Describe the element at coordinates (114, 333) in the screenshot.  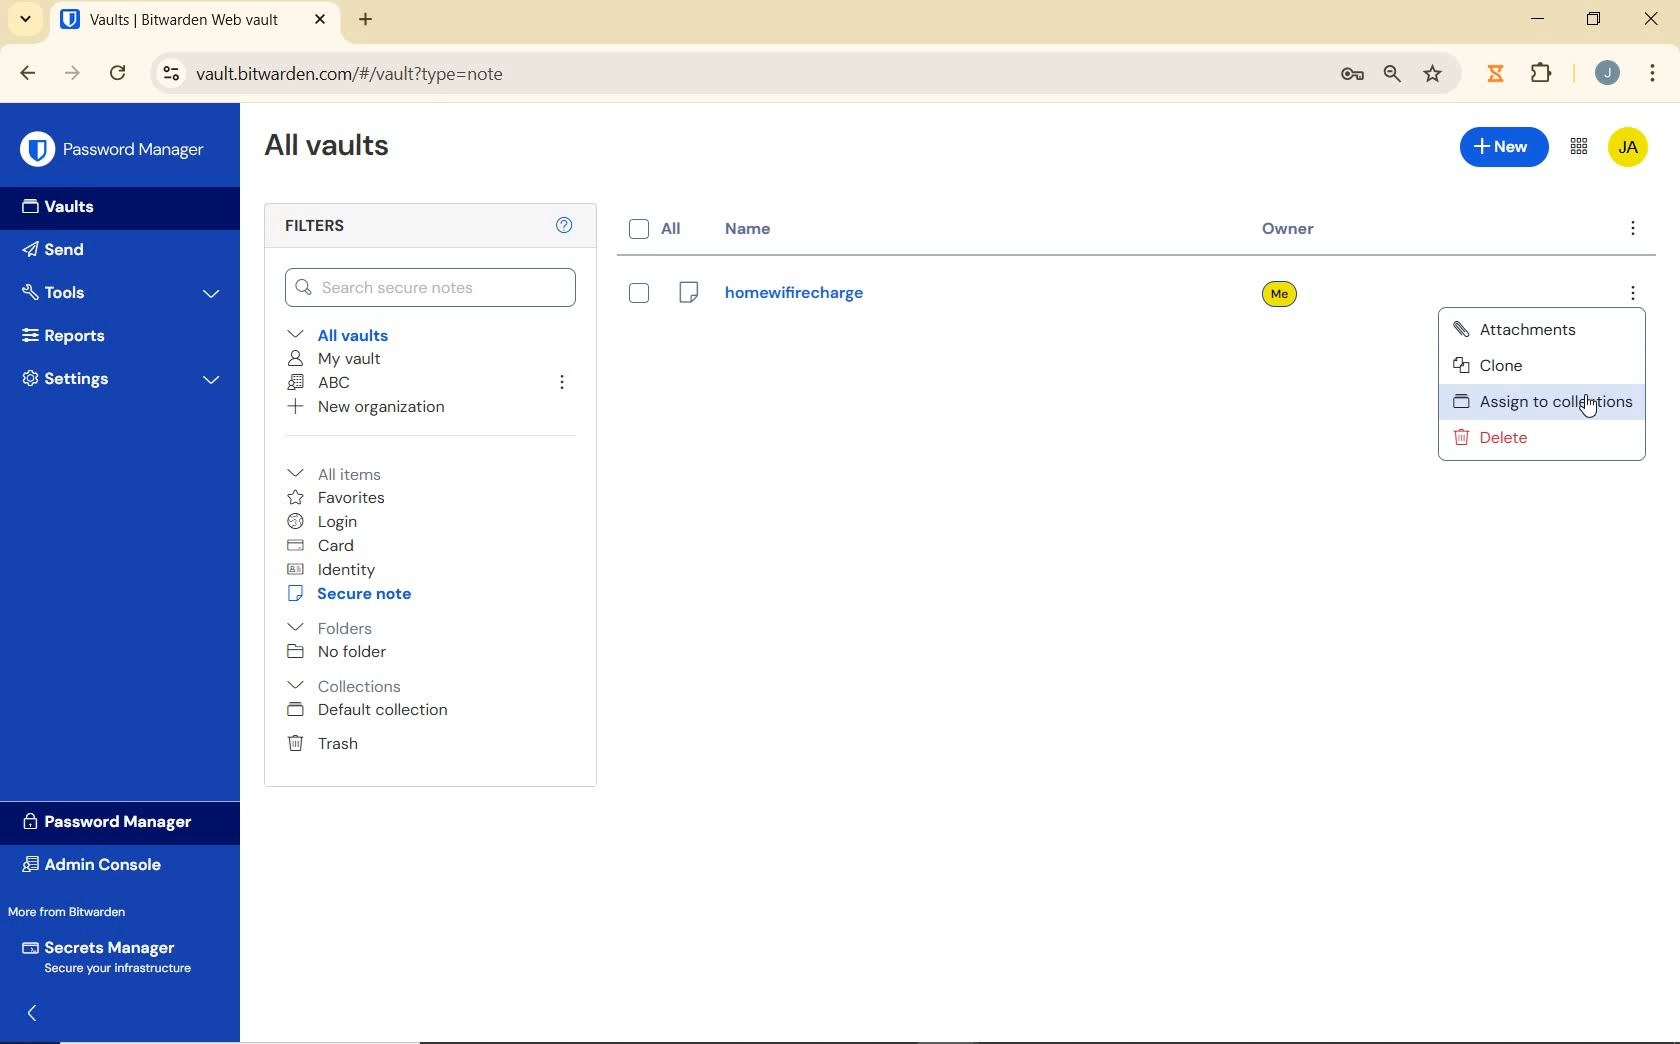
I see `Reports` at that location.